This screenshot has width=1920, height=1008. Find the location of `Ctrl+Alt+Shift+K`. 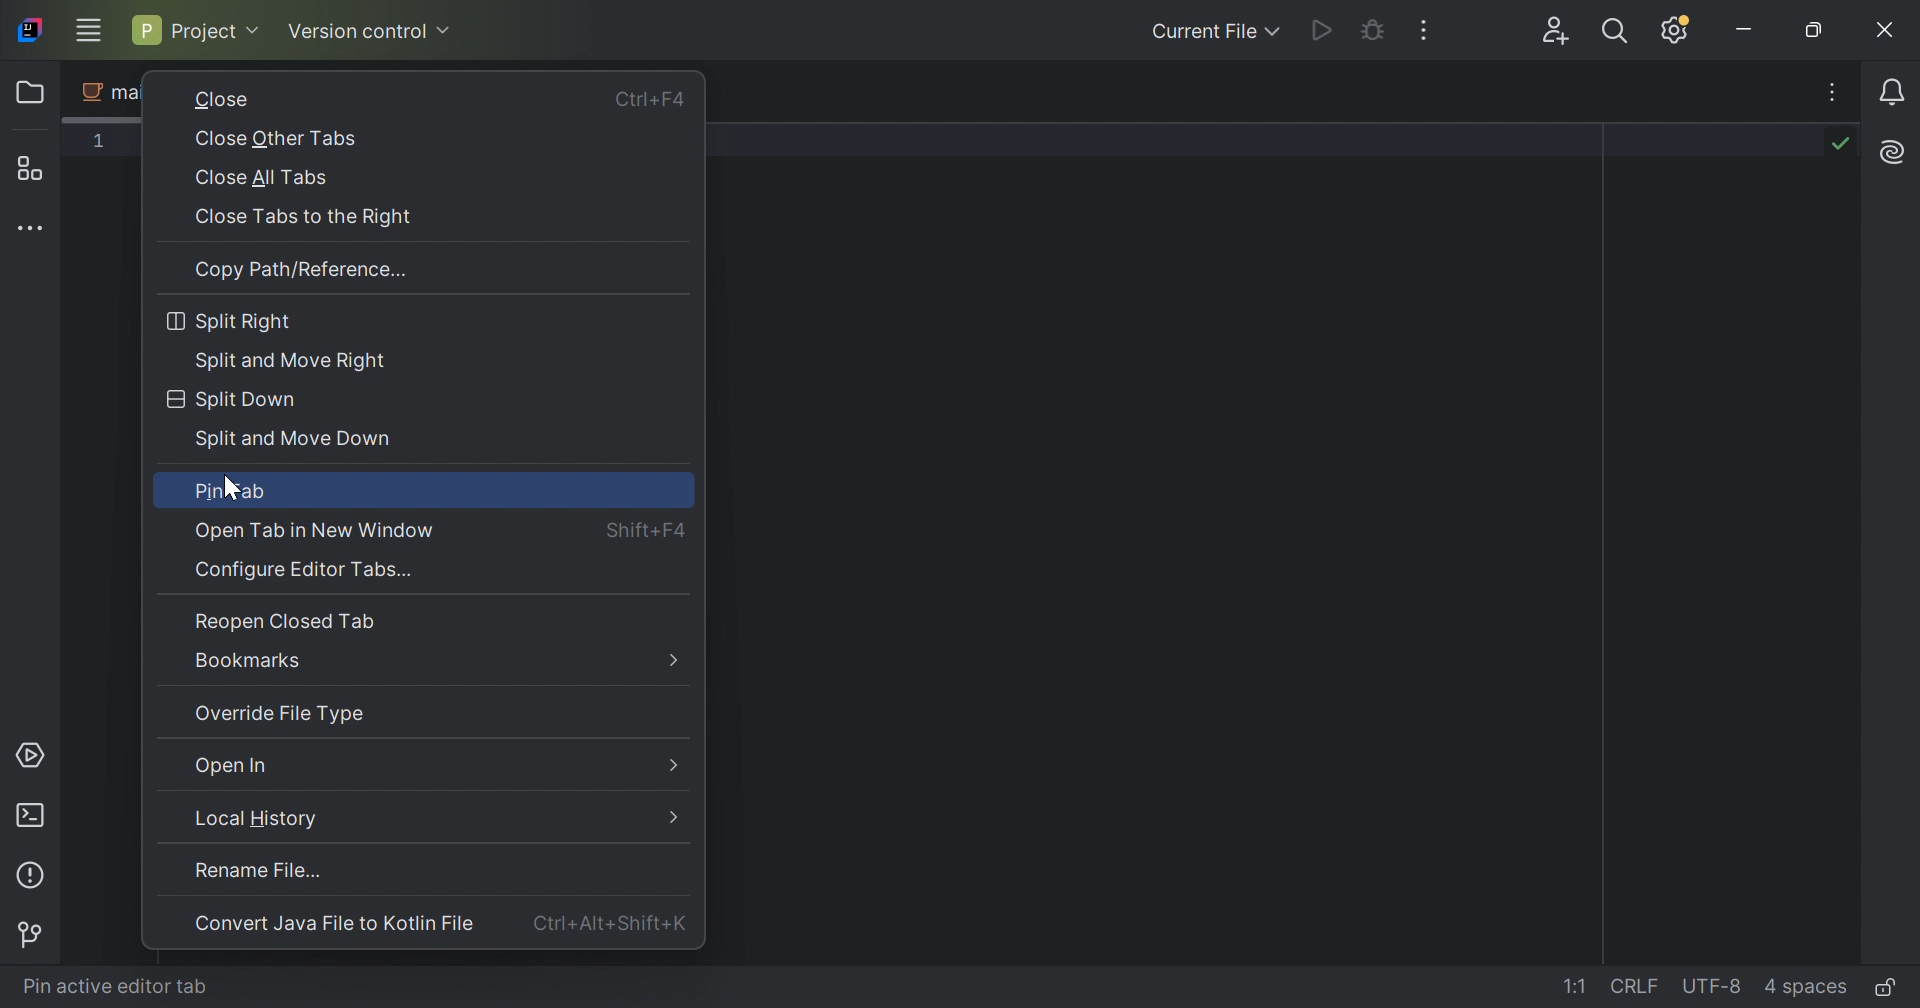

Ctrl+Alt+Shift+K is located at coordinates (609, 923).